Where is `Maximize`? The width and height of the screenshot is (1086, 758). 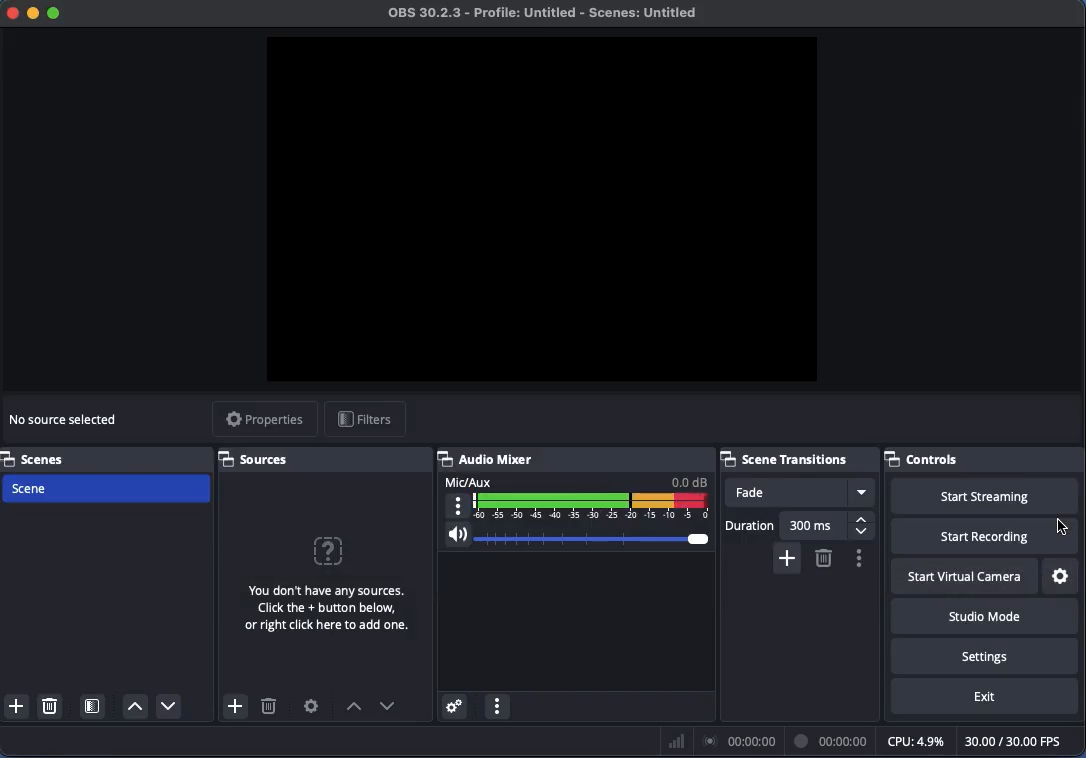 Maximize is located at coordinates (56, 15).